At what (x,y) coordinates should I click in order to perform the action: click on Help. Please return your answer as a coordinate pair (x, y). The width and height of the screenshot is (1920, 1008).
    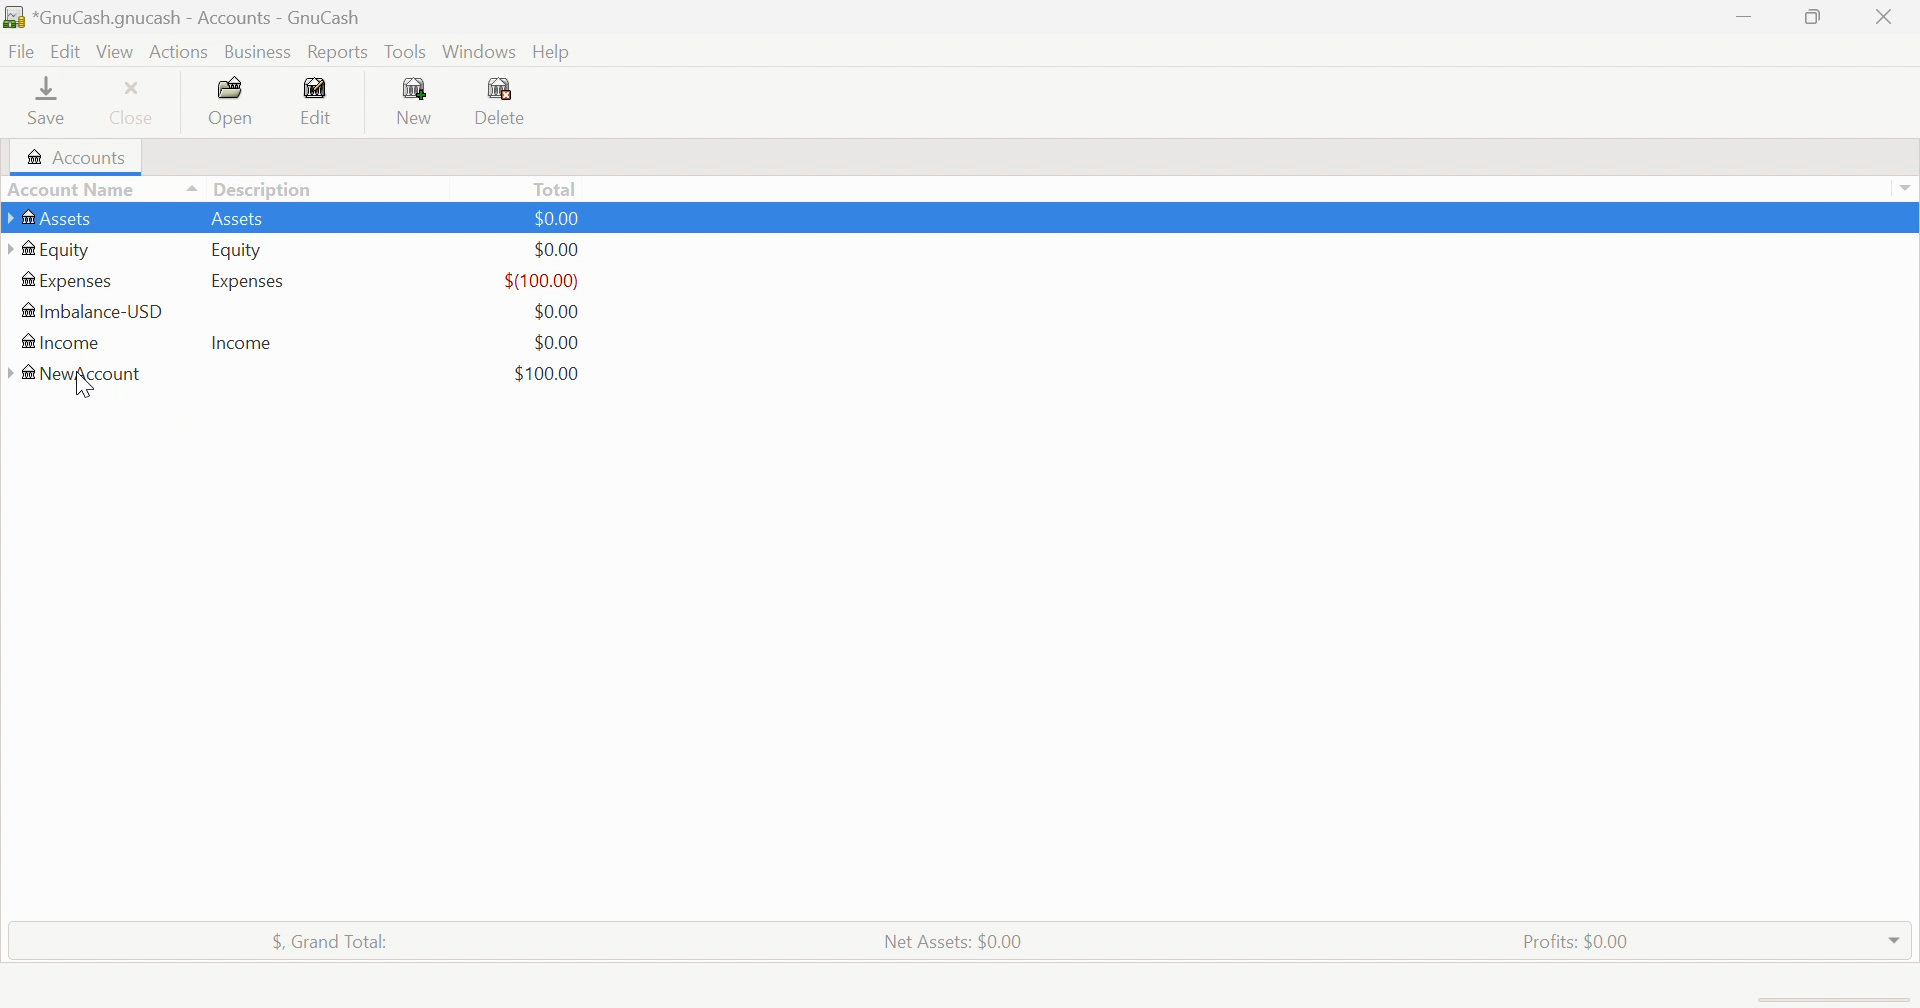
    Looking at the image, I should click on (551, 53).